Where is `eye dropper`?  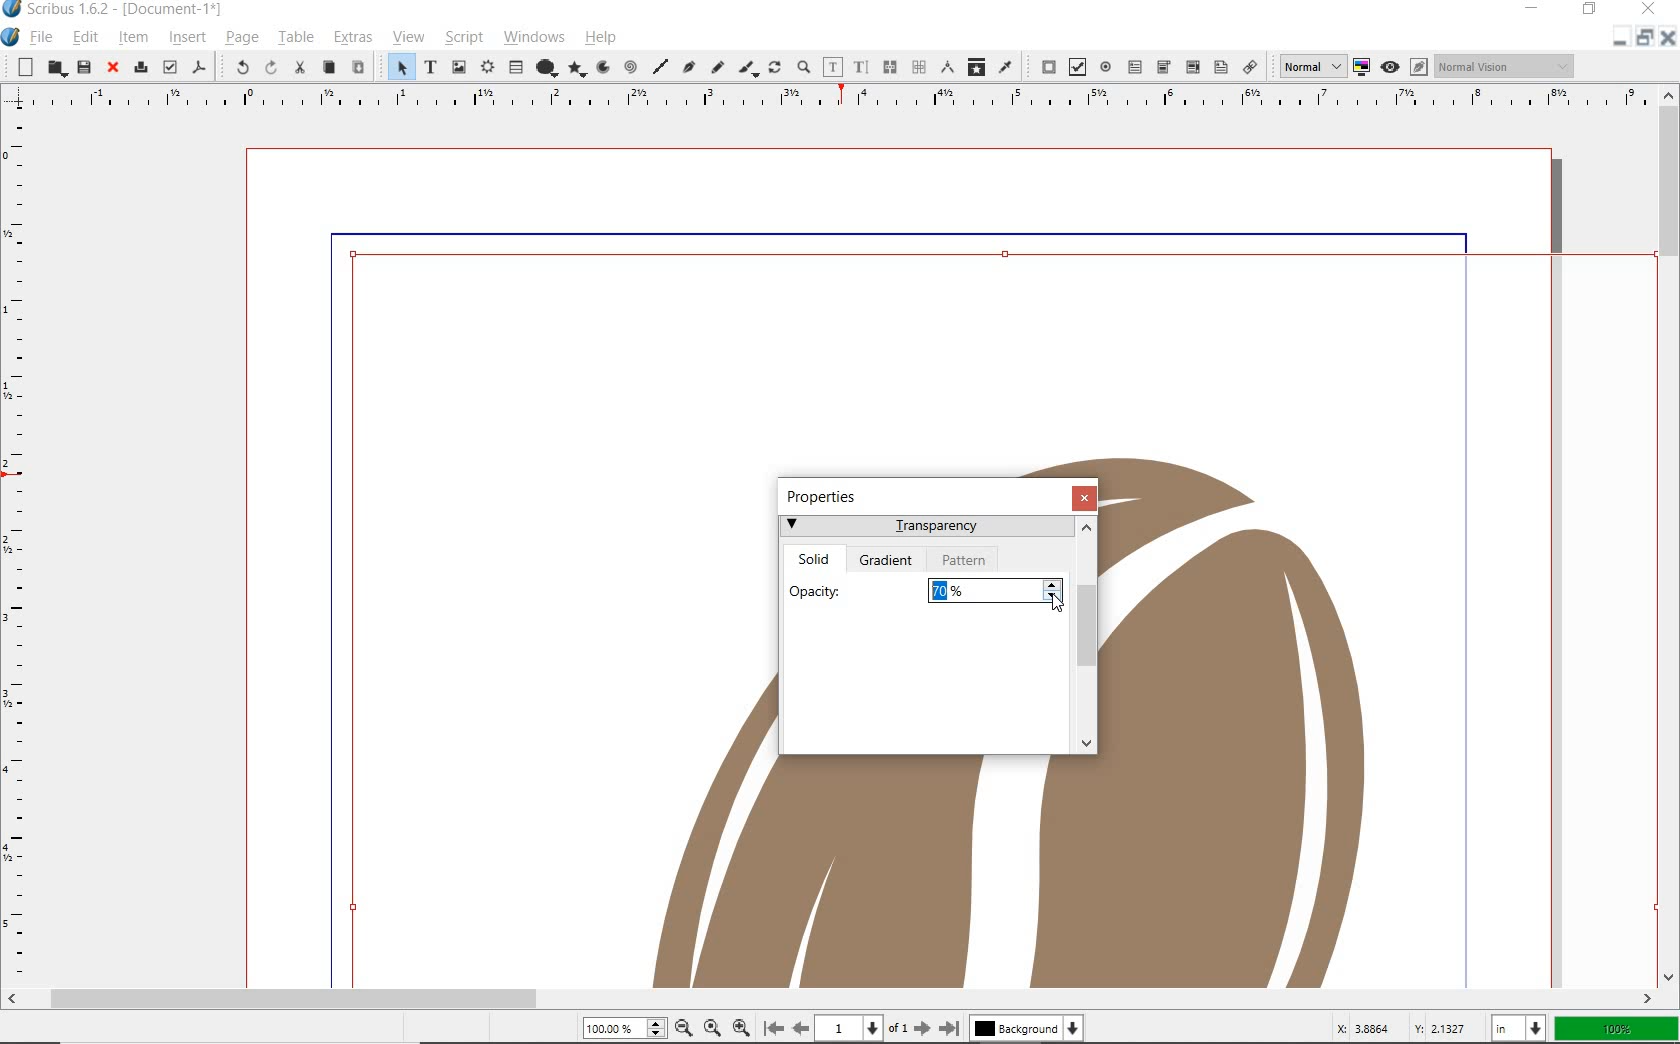
eye dropper is located at coordinates (1005, 67).